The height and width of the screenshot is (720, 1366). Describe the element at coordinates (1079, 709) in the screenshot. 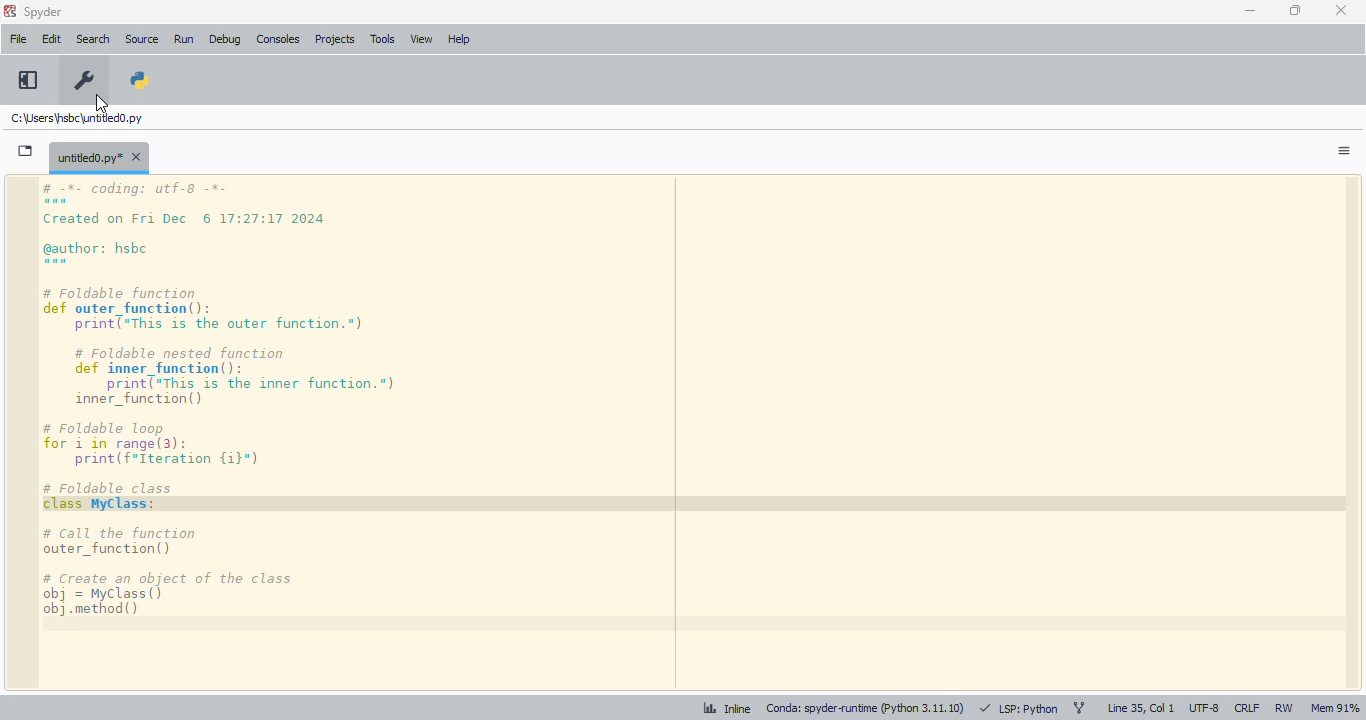

I see `git branch` at that location.